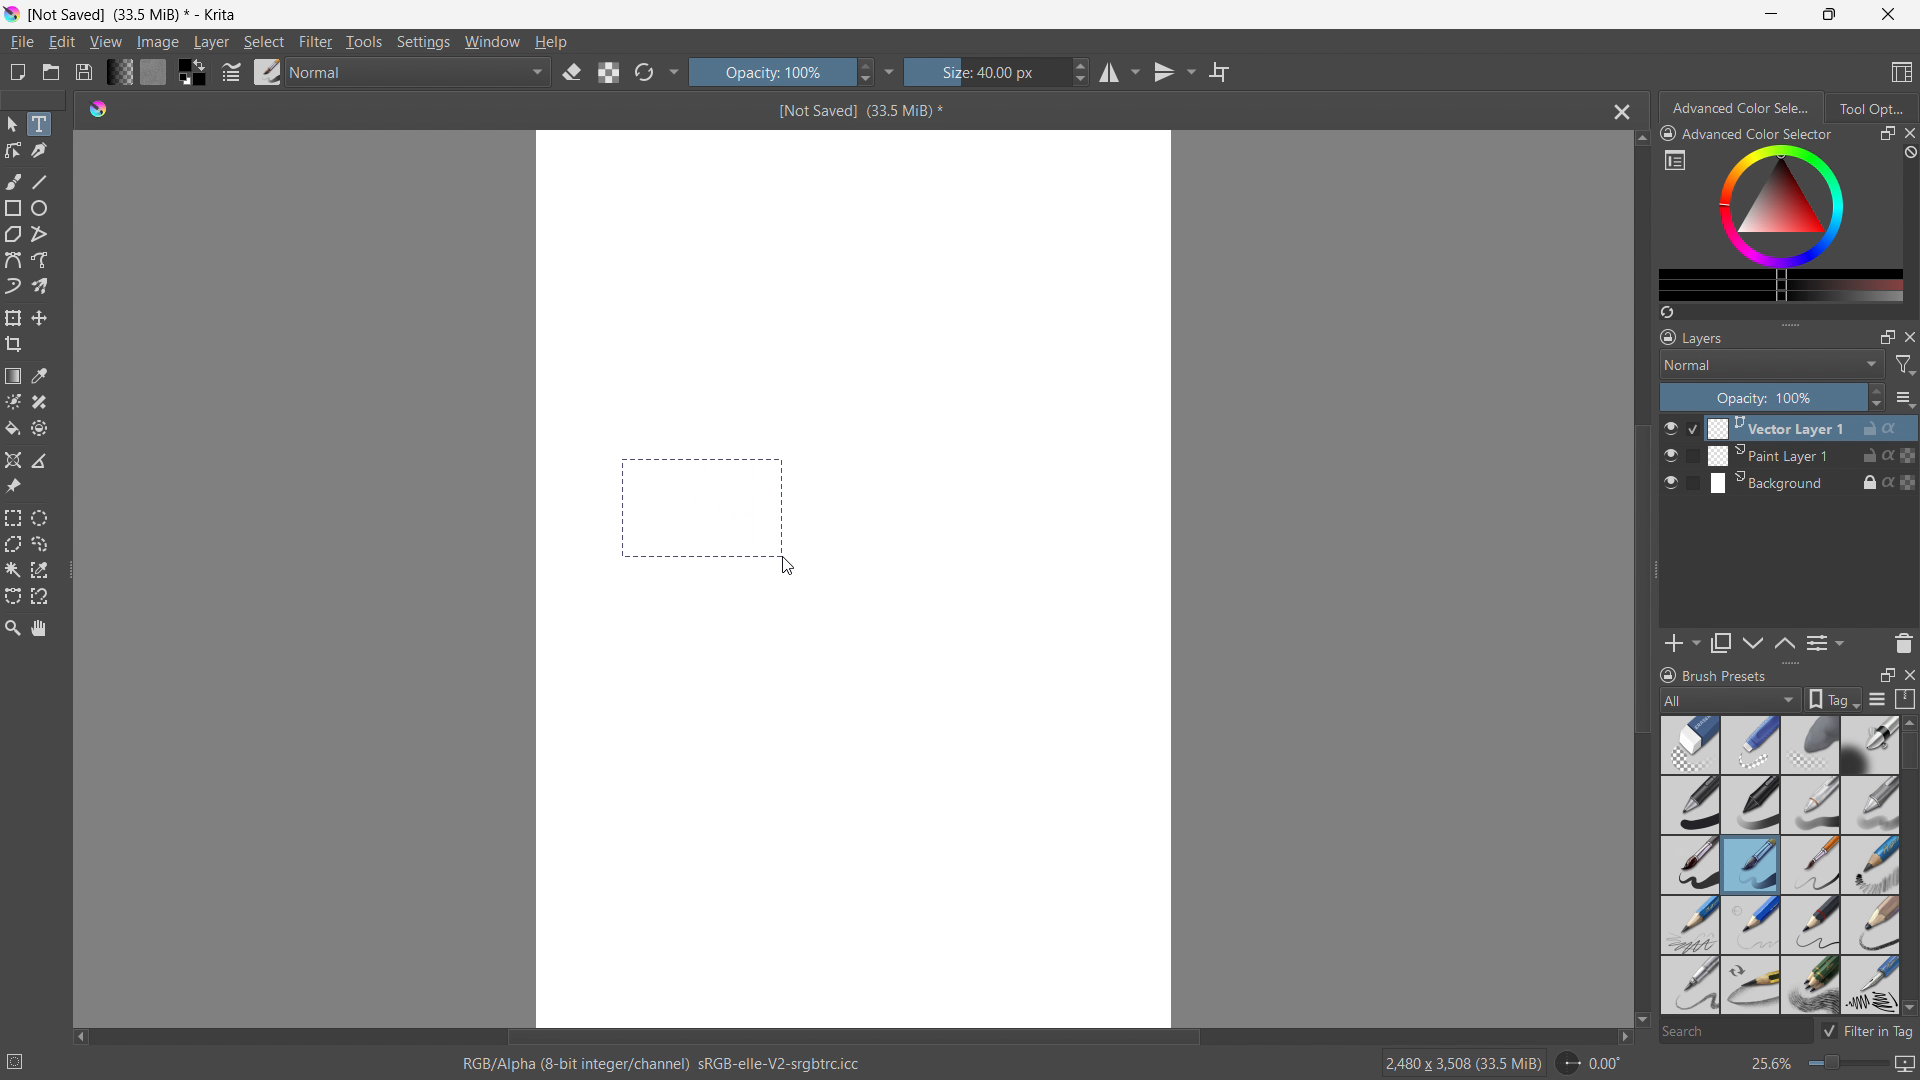 The width and height of the screenshot is (1920, 1080). I want to click on Brush, so click(1690, 863).